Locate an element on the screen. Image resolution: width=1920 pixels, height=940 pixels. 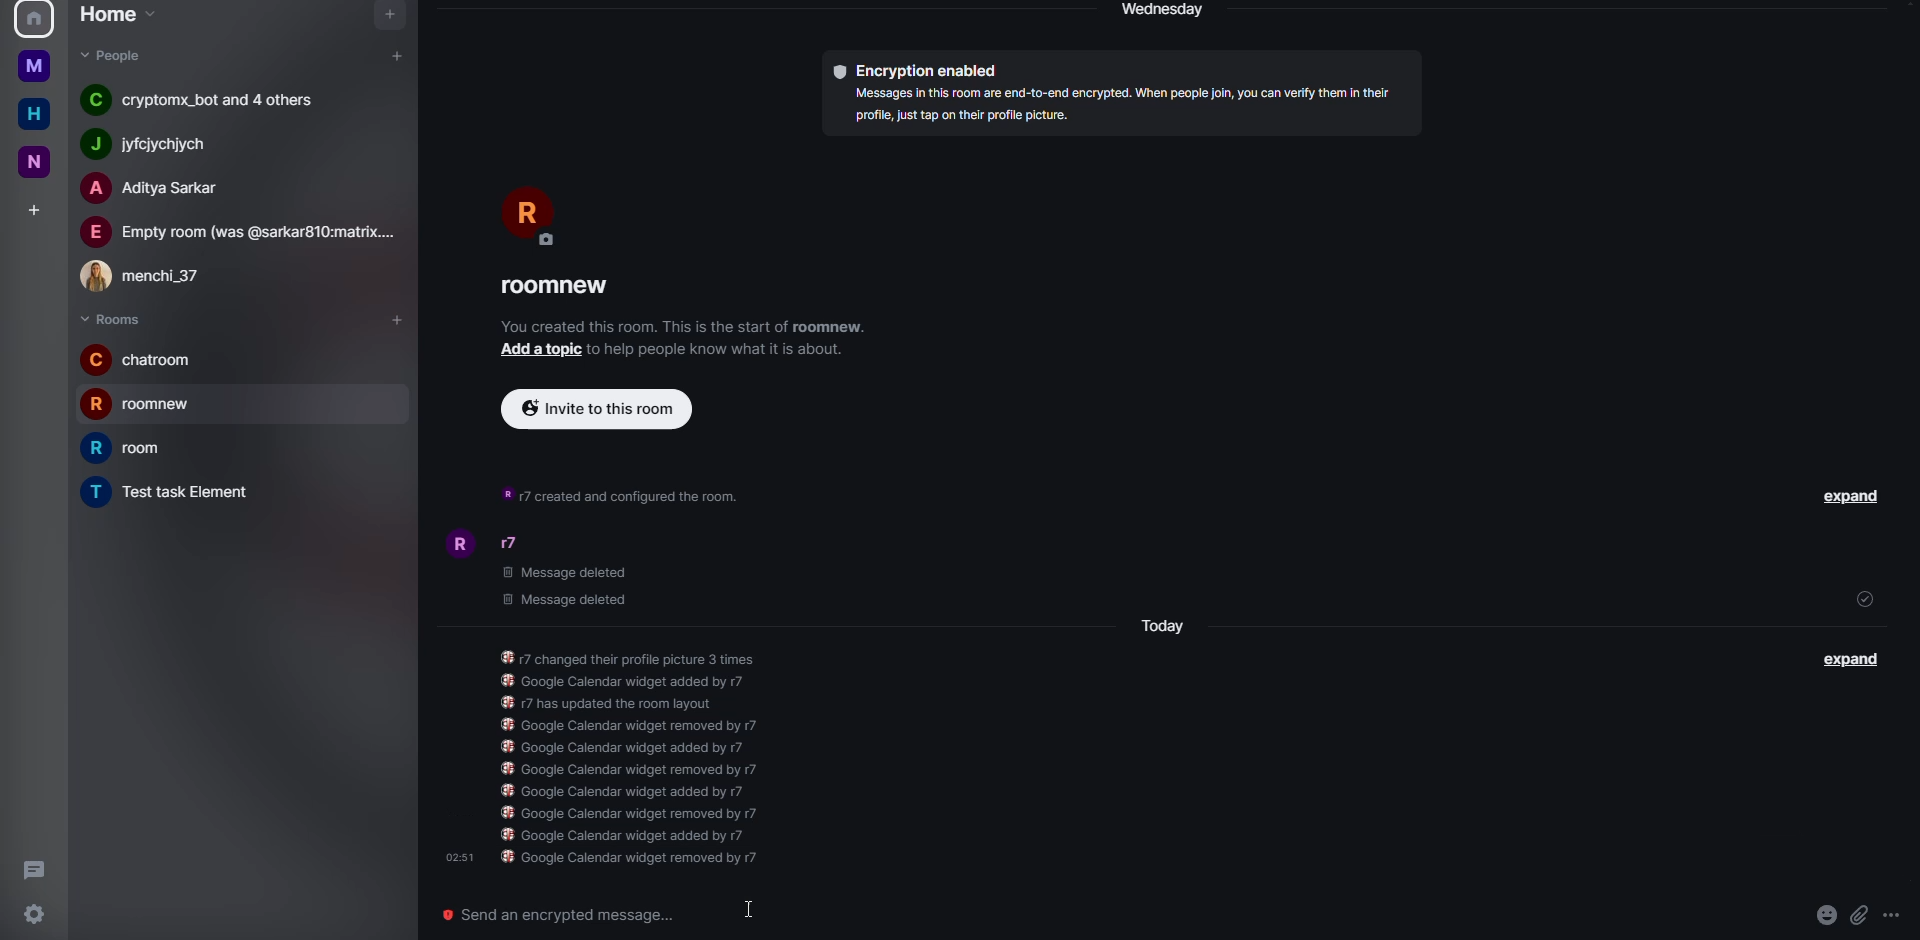
rooms is located at coordinates (112, 318).